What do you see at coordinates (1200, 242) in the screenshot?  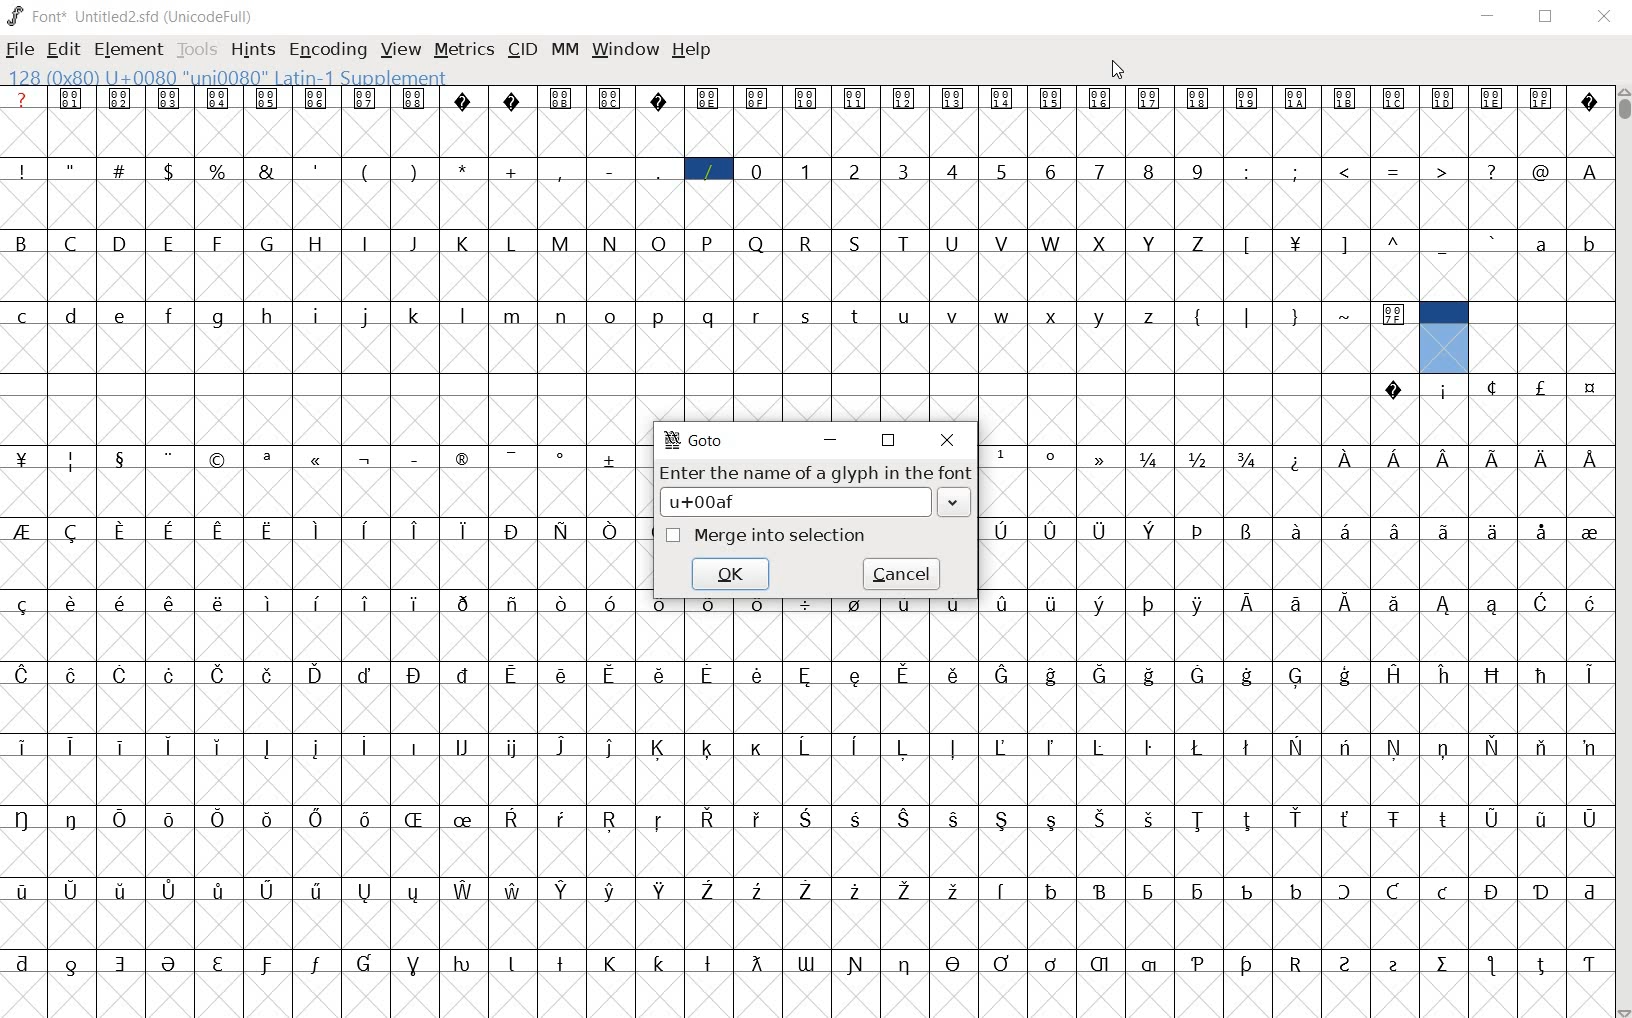 I see `Z` at bounding box center [1200, 242].